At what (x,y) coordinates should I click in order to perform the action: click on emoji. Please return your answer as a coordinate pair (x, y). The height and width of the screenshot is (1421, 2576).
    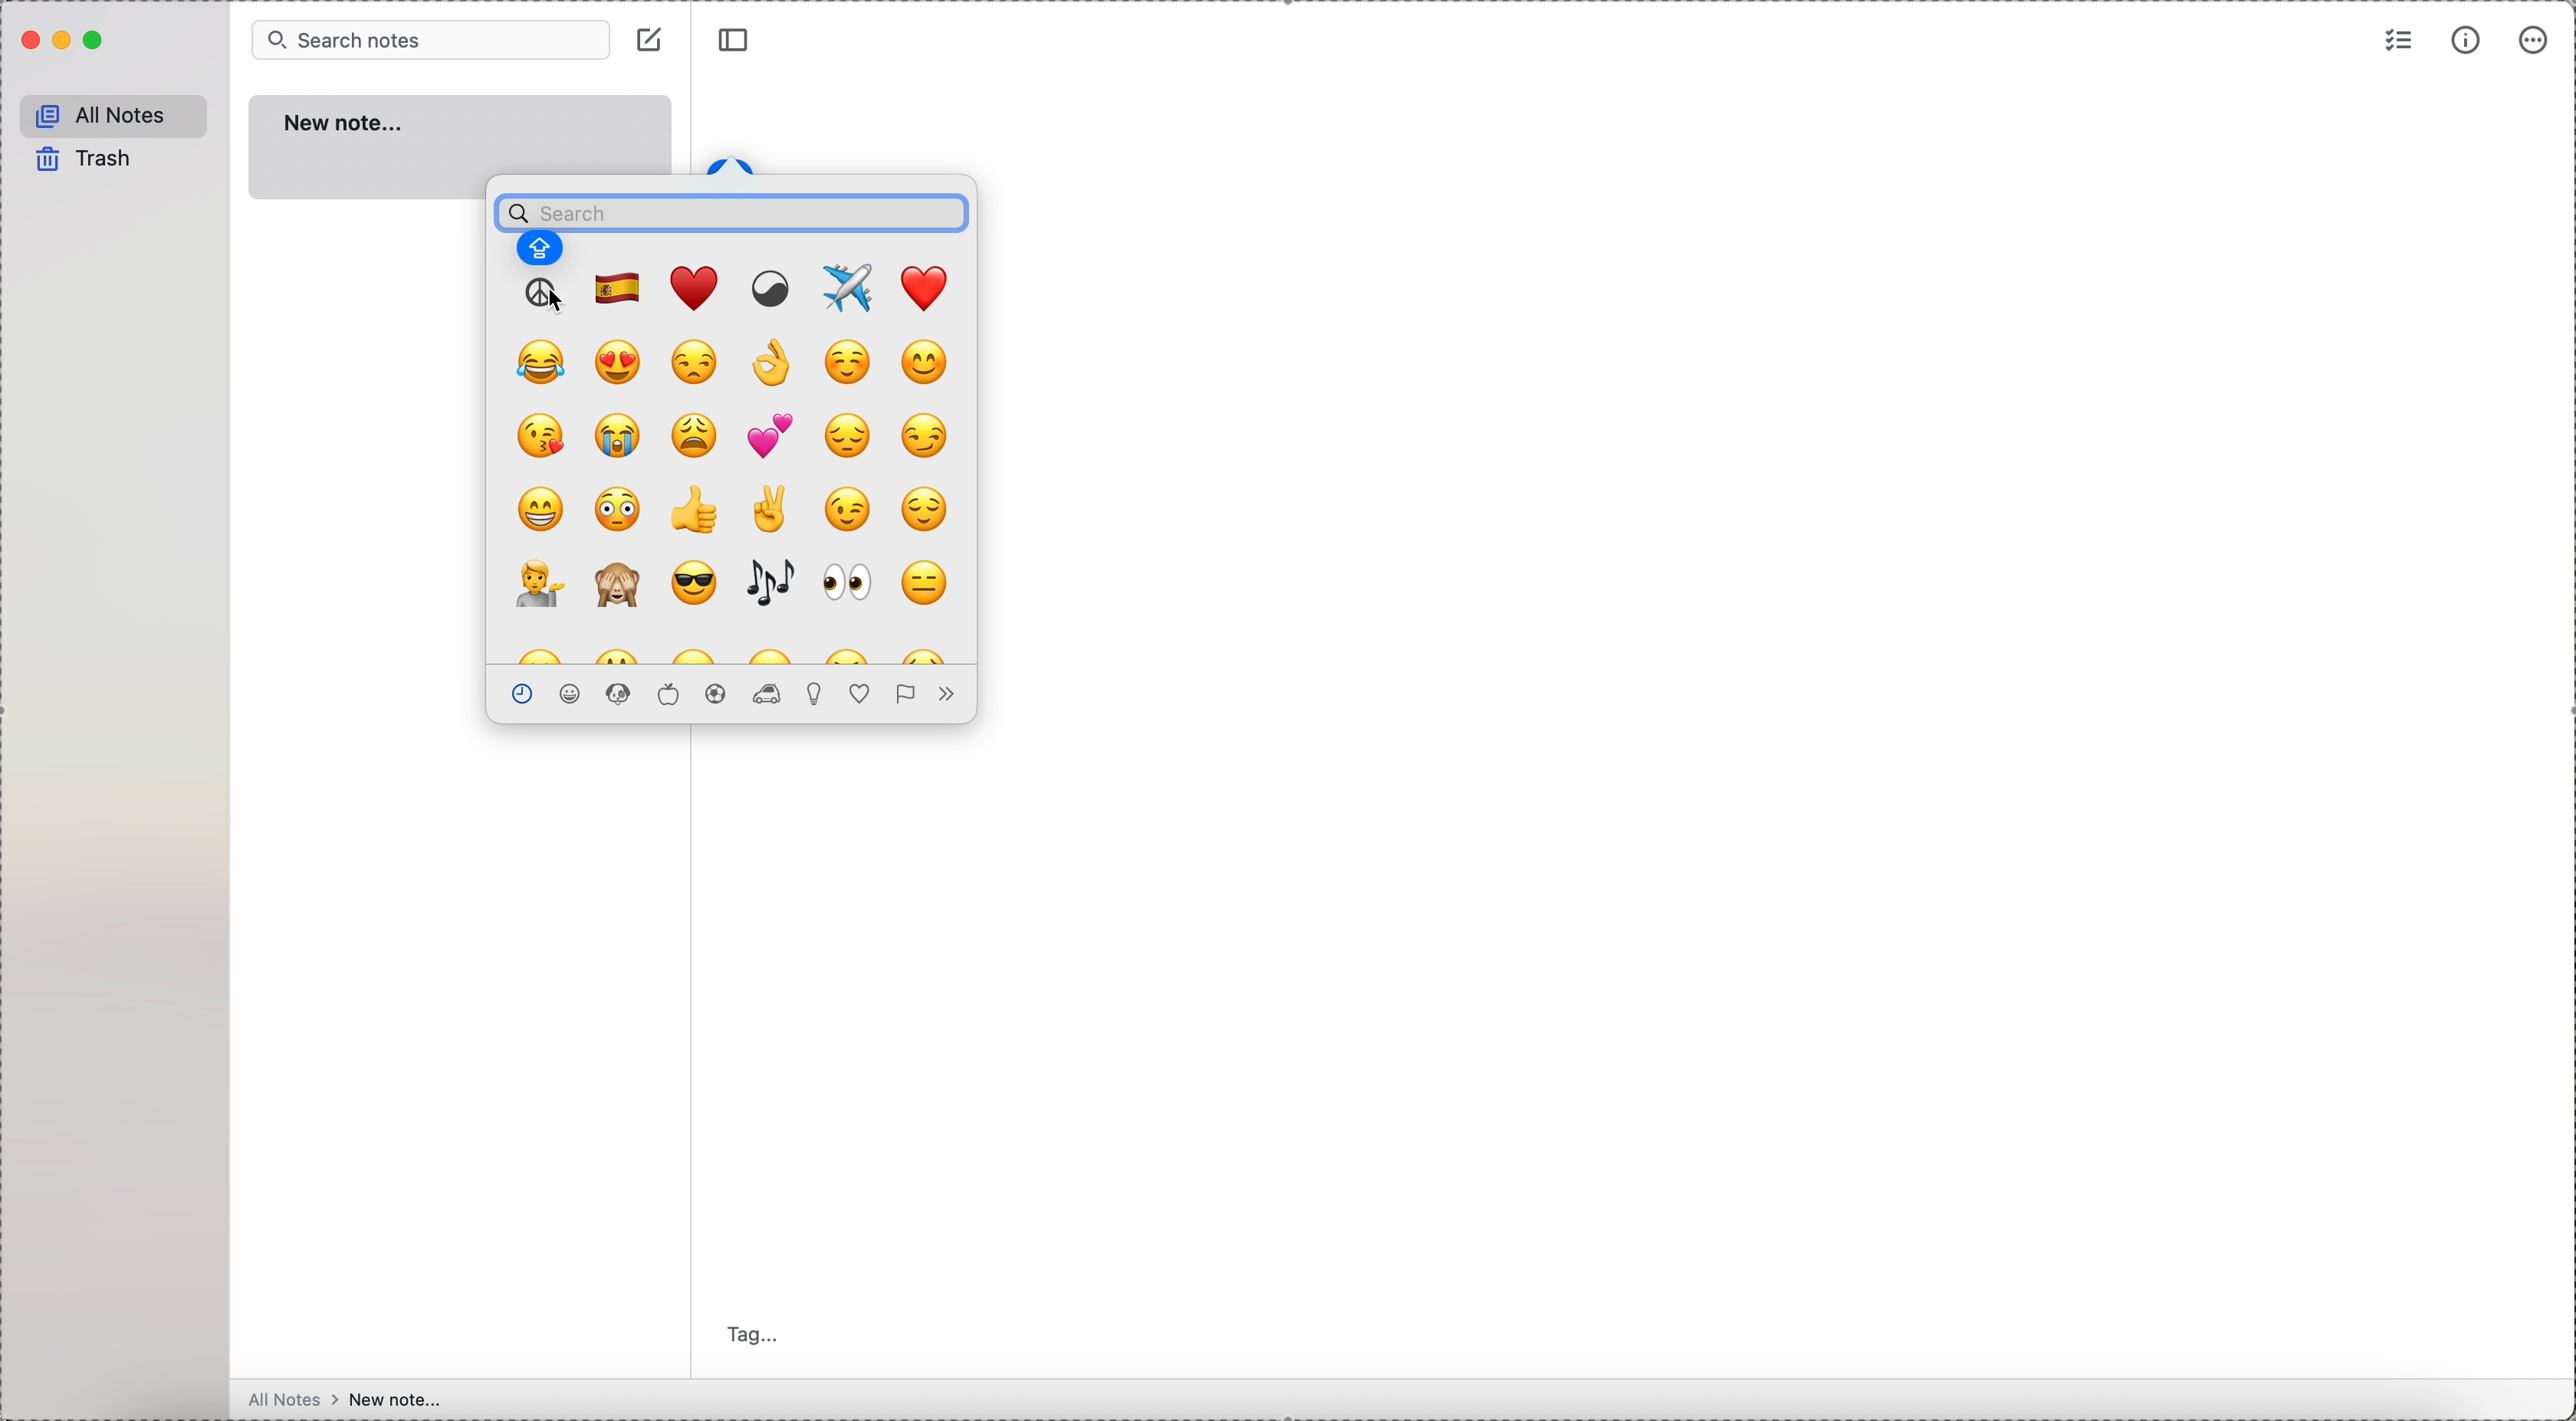
    Looking at the image, I should click on (541, 509).